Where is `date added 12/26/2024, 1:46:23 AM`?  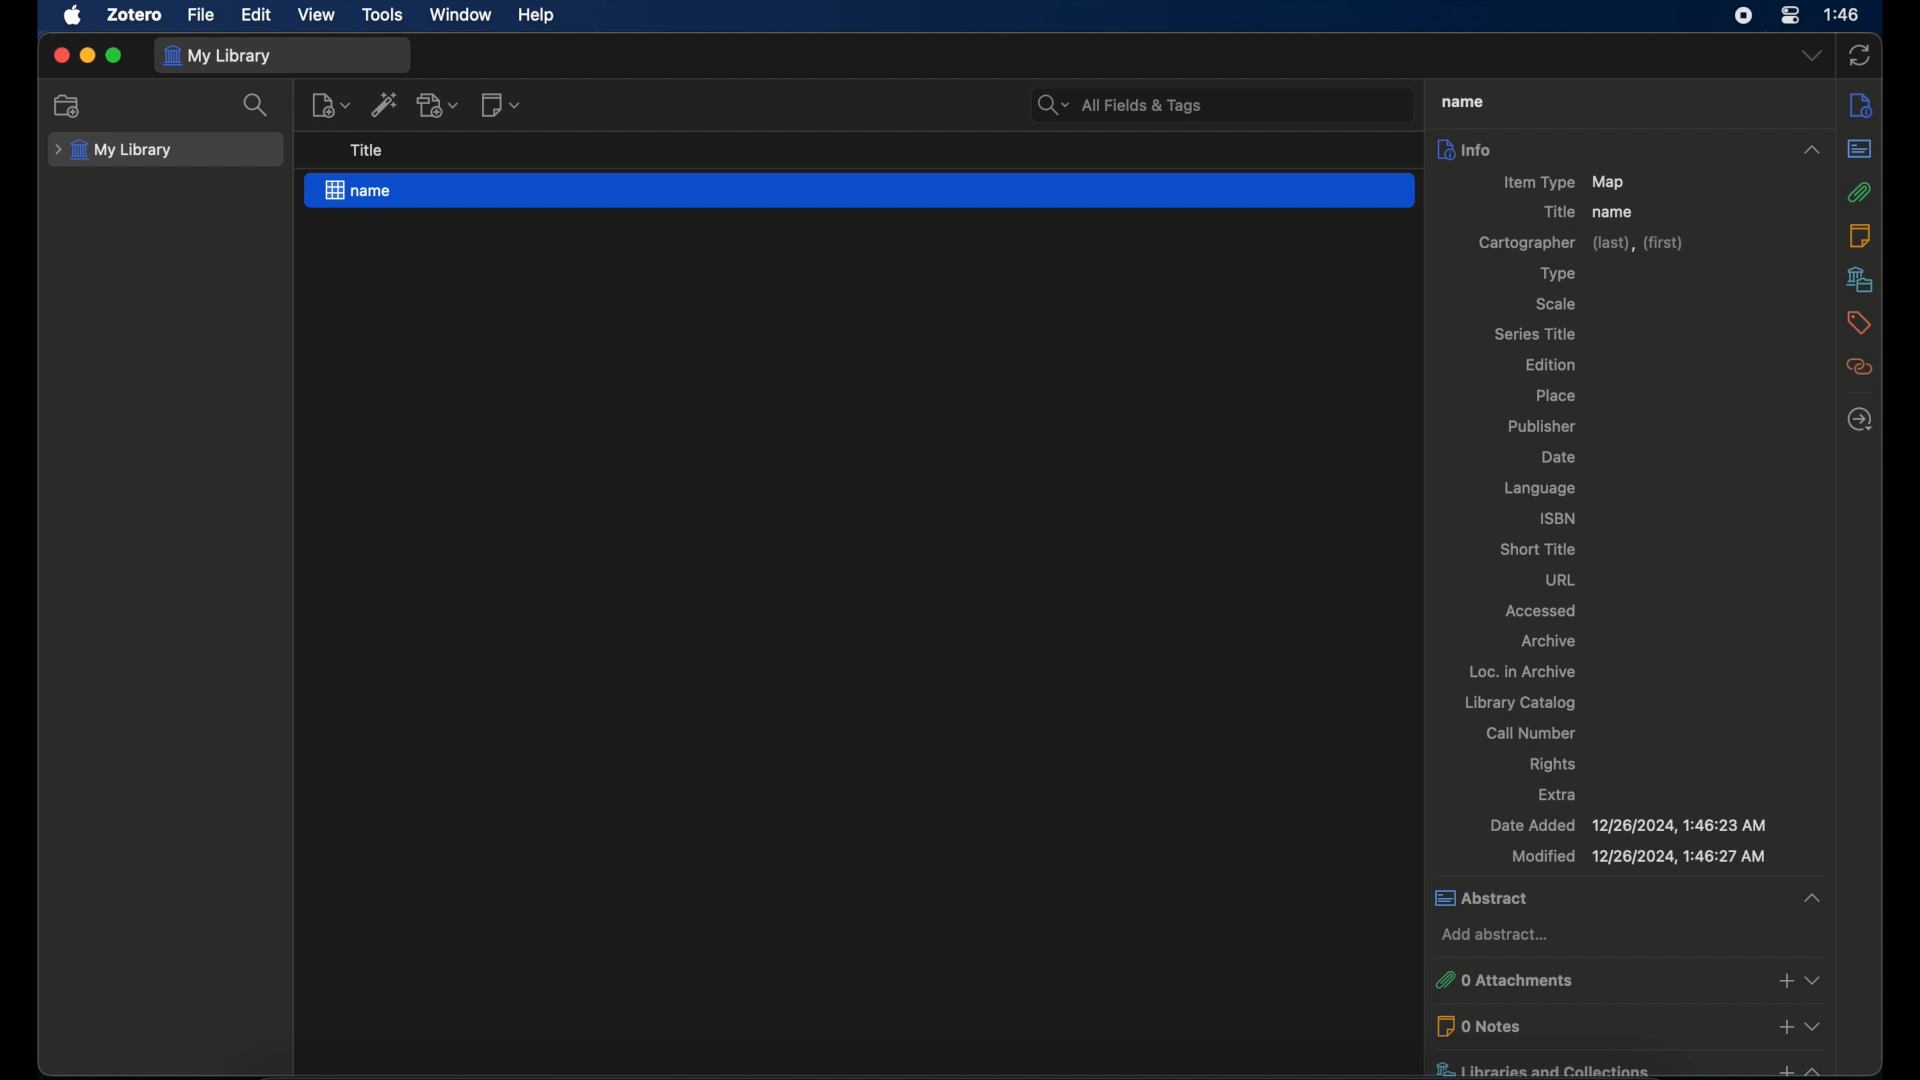 date added 12/26/2024, 1:46:23 AM is located at coordinates (1631, 826).